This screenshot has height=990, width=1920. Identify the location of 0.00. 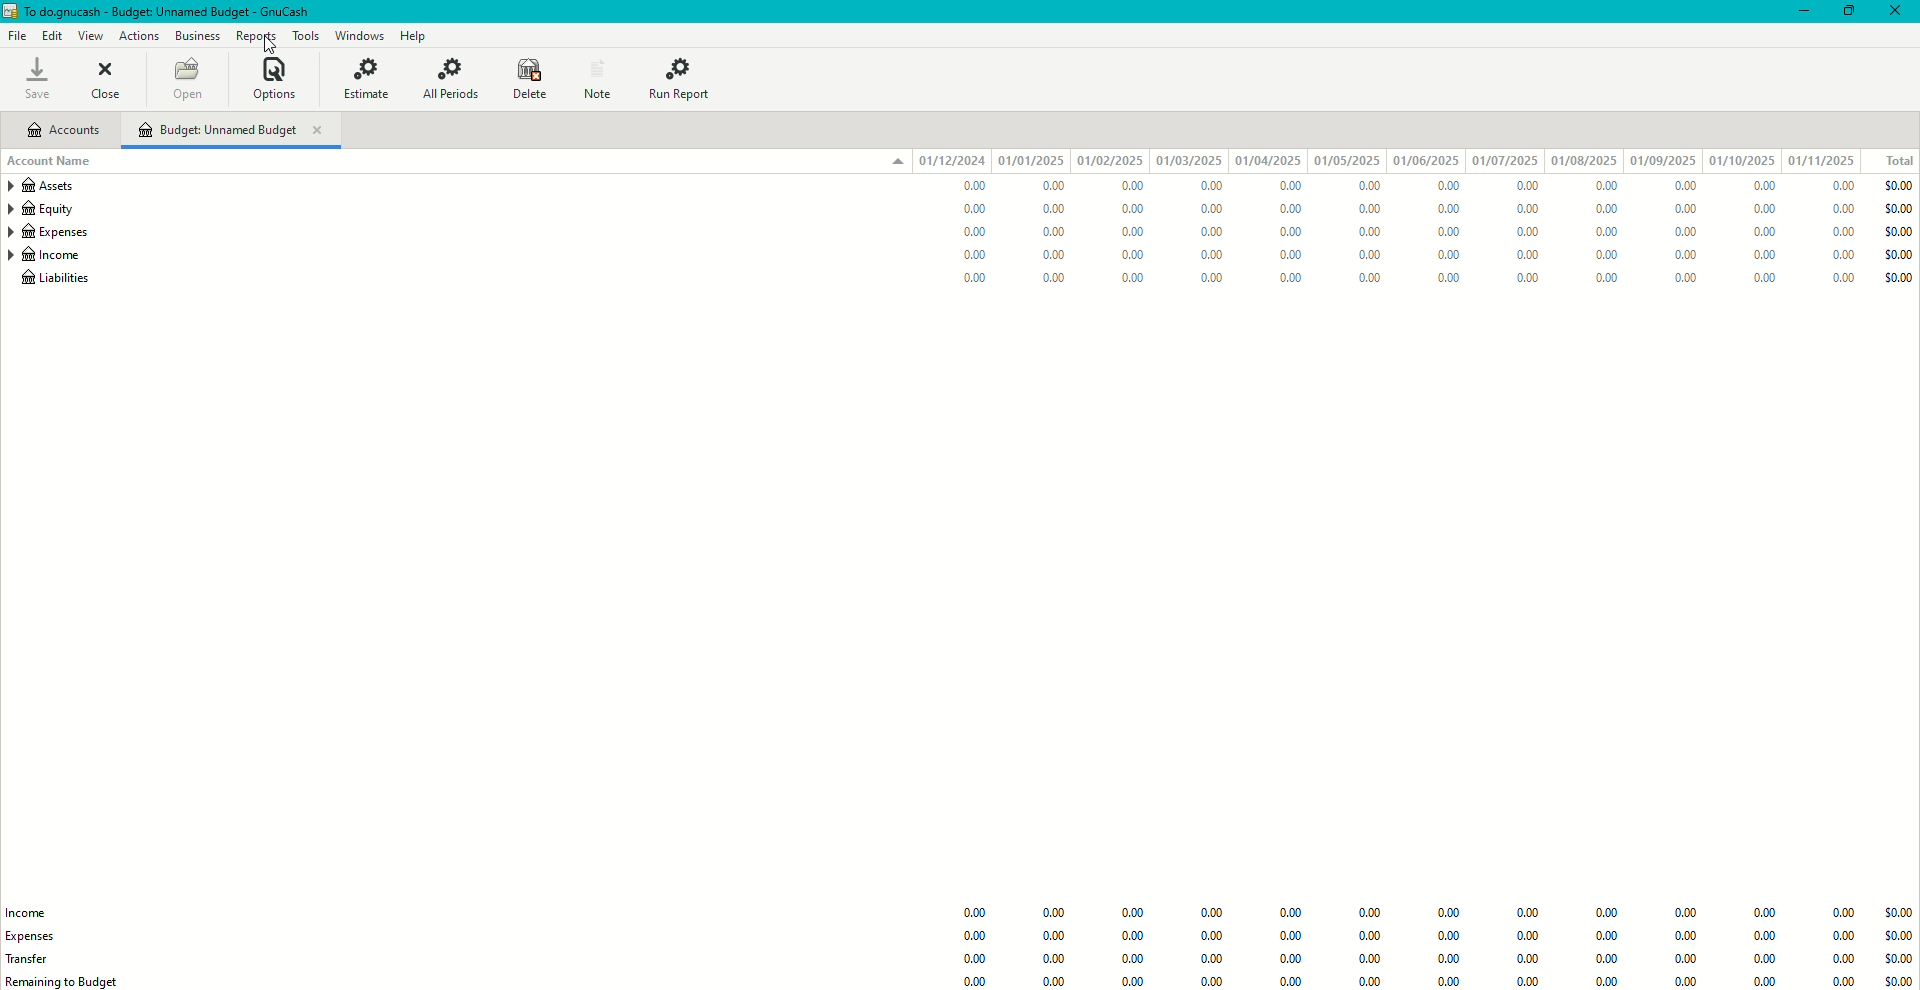
(1605, 233).